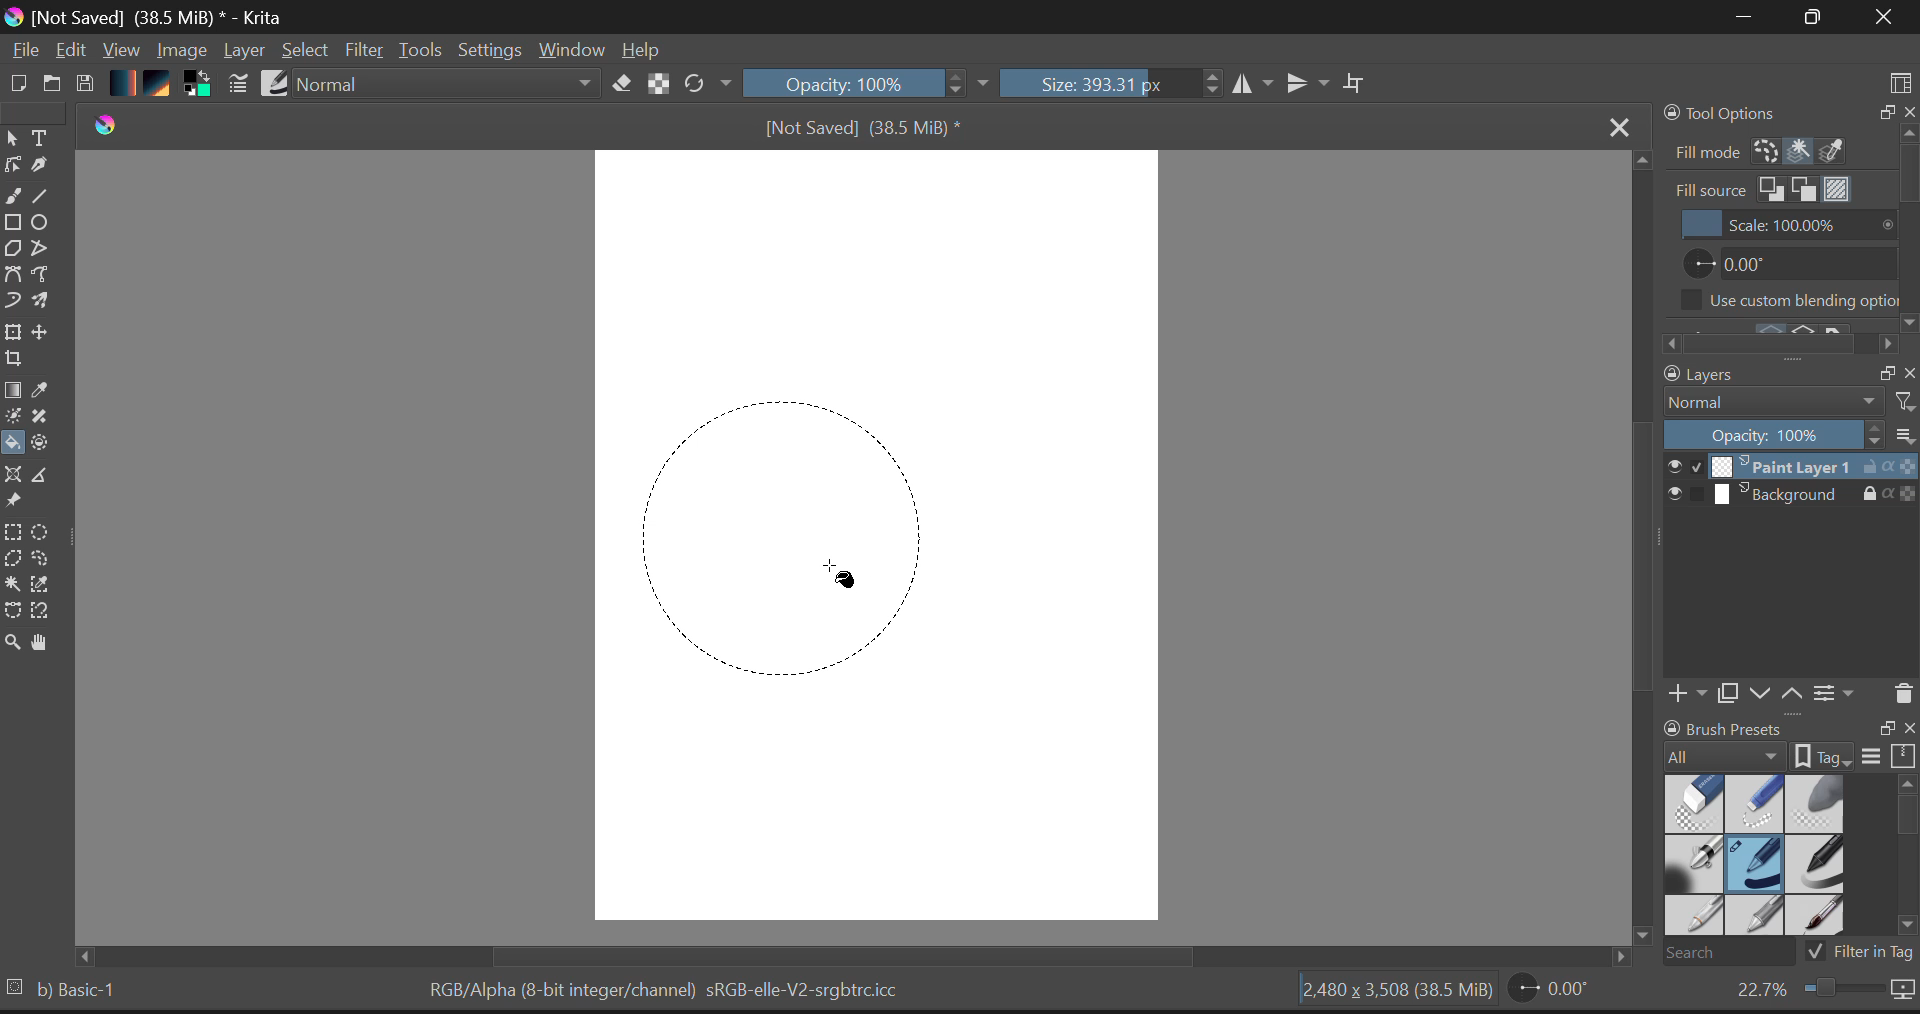 The image size is (1920, 1014). Describe the element at coordinates (13, 611) in the screenshot. I see `Bezier Curve` at that location.